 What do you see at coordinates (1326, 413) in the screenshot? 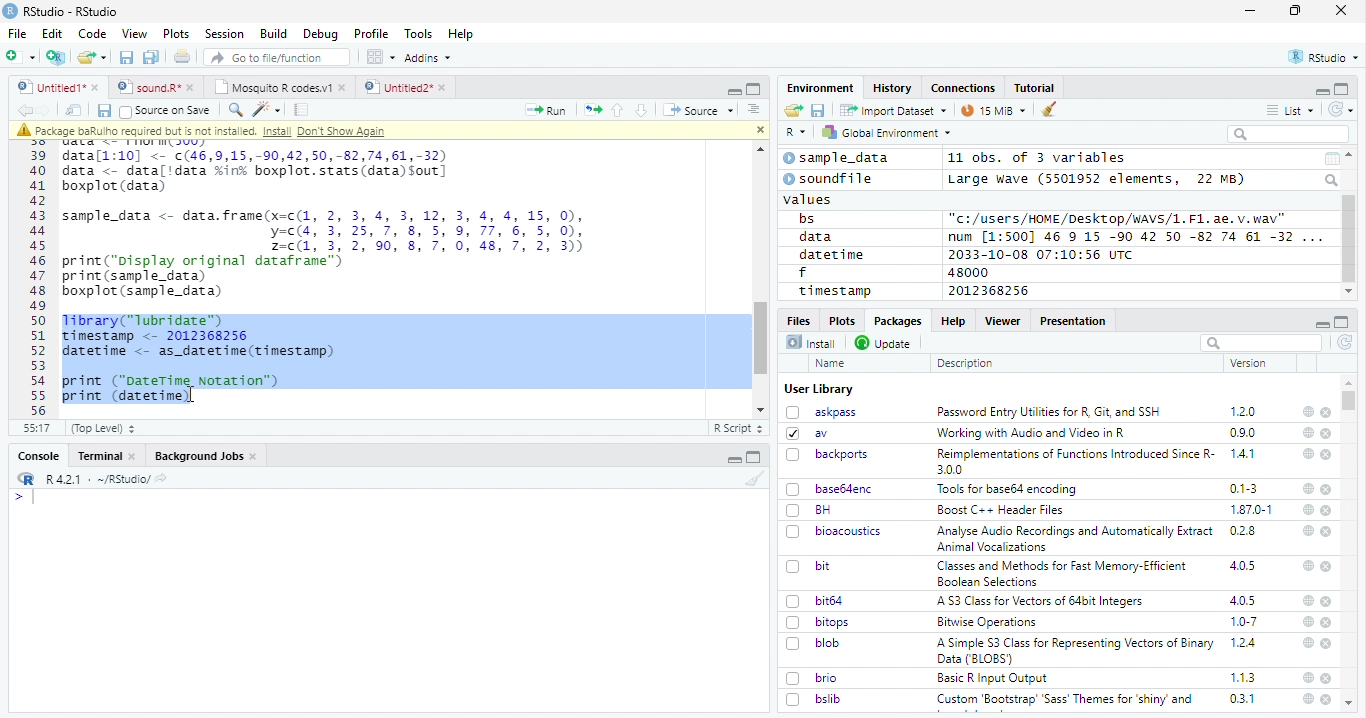
I see `close` at bounding box center [1326, 413].